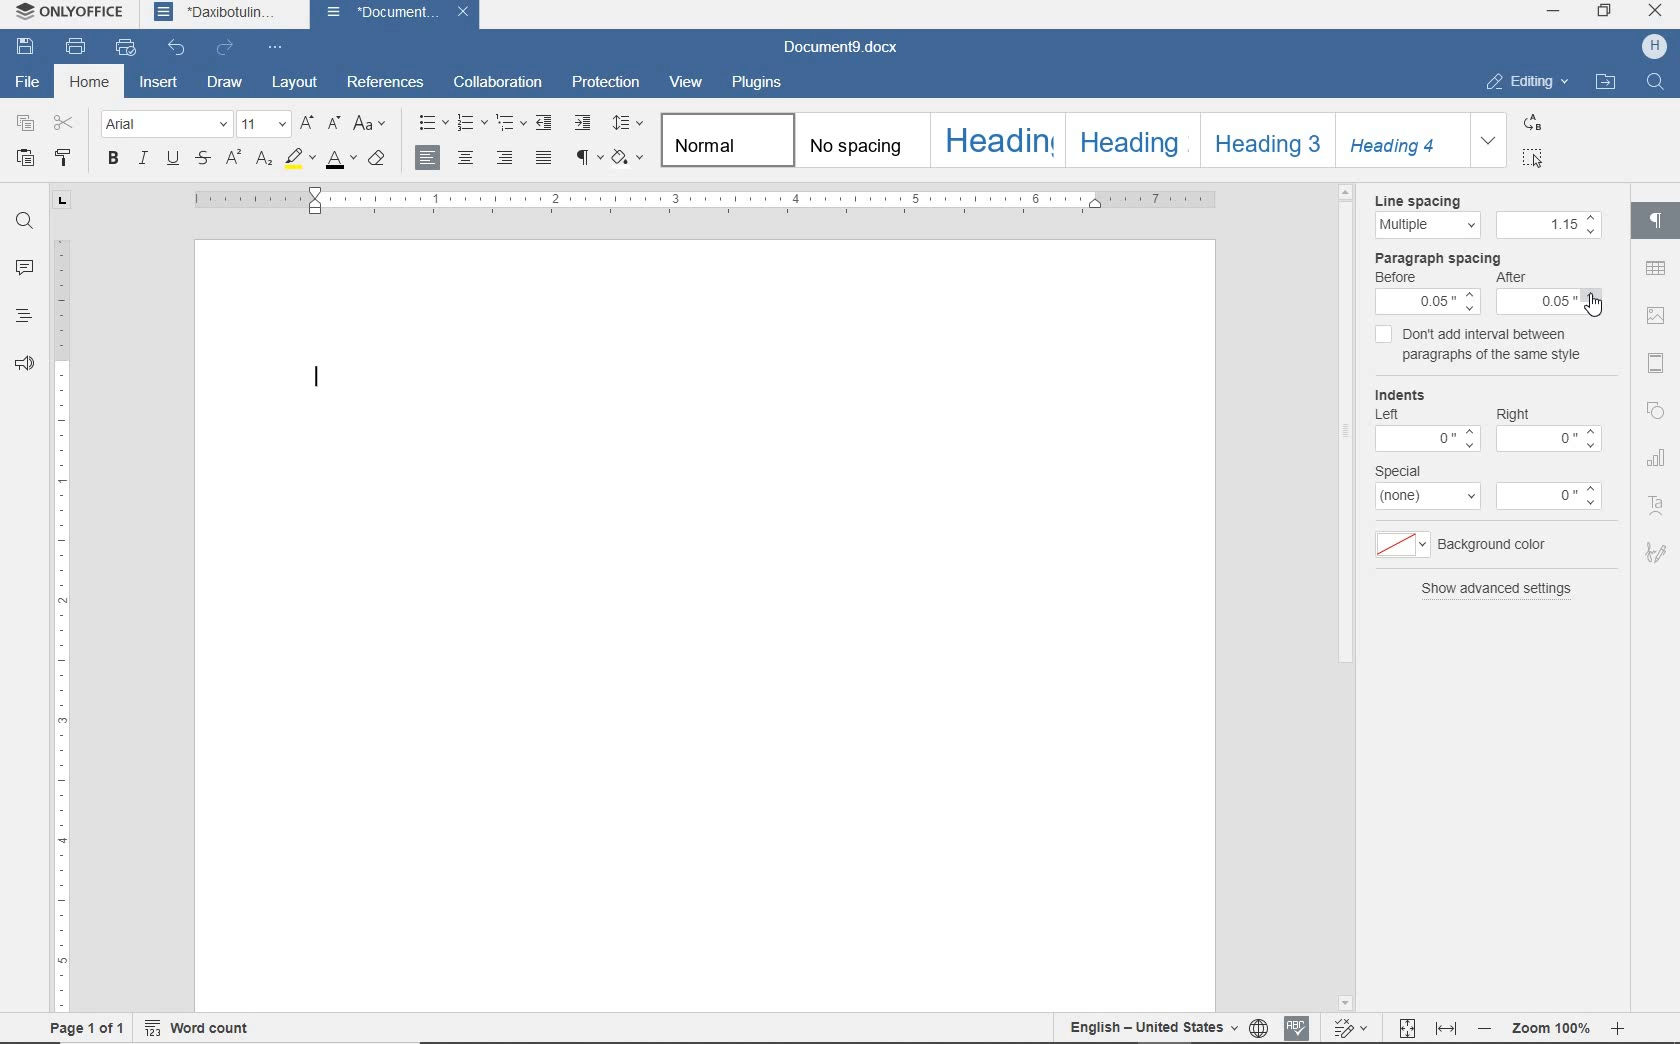 The image size is (1680, 1044). Describe the element at coordinates (24, 124) in the screenshot. I see `copy` at that location.